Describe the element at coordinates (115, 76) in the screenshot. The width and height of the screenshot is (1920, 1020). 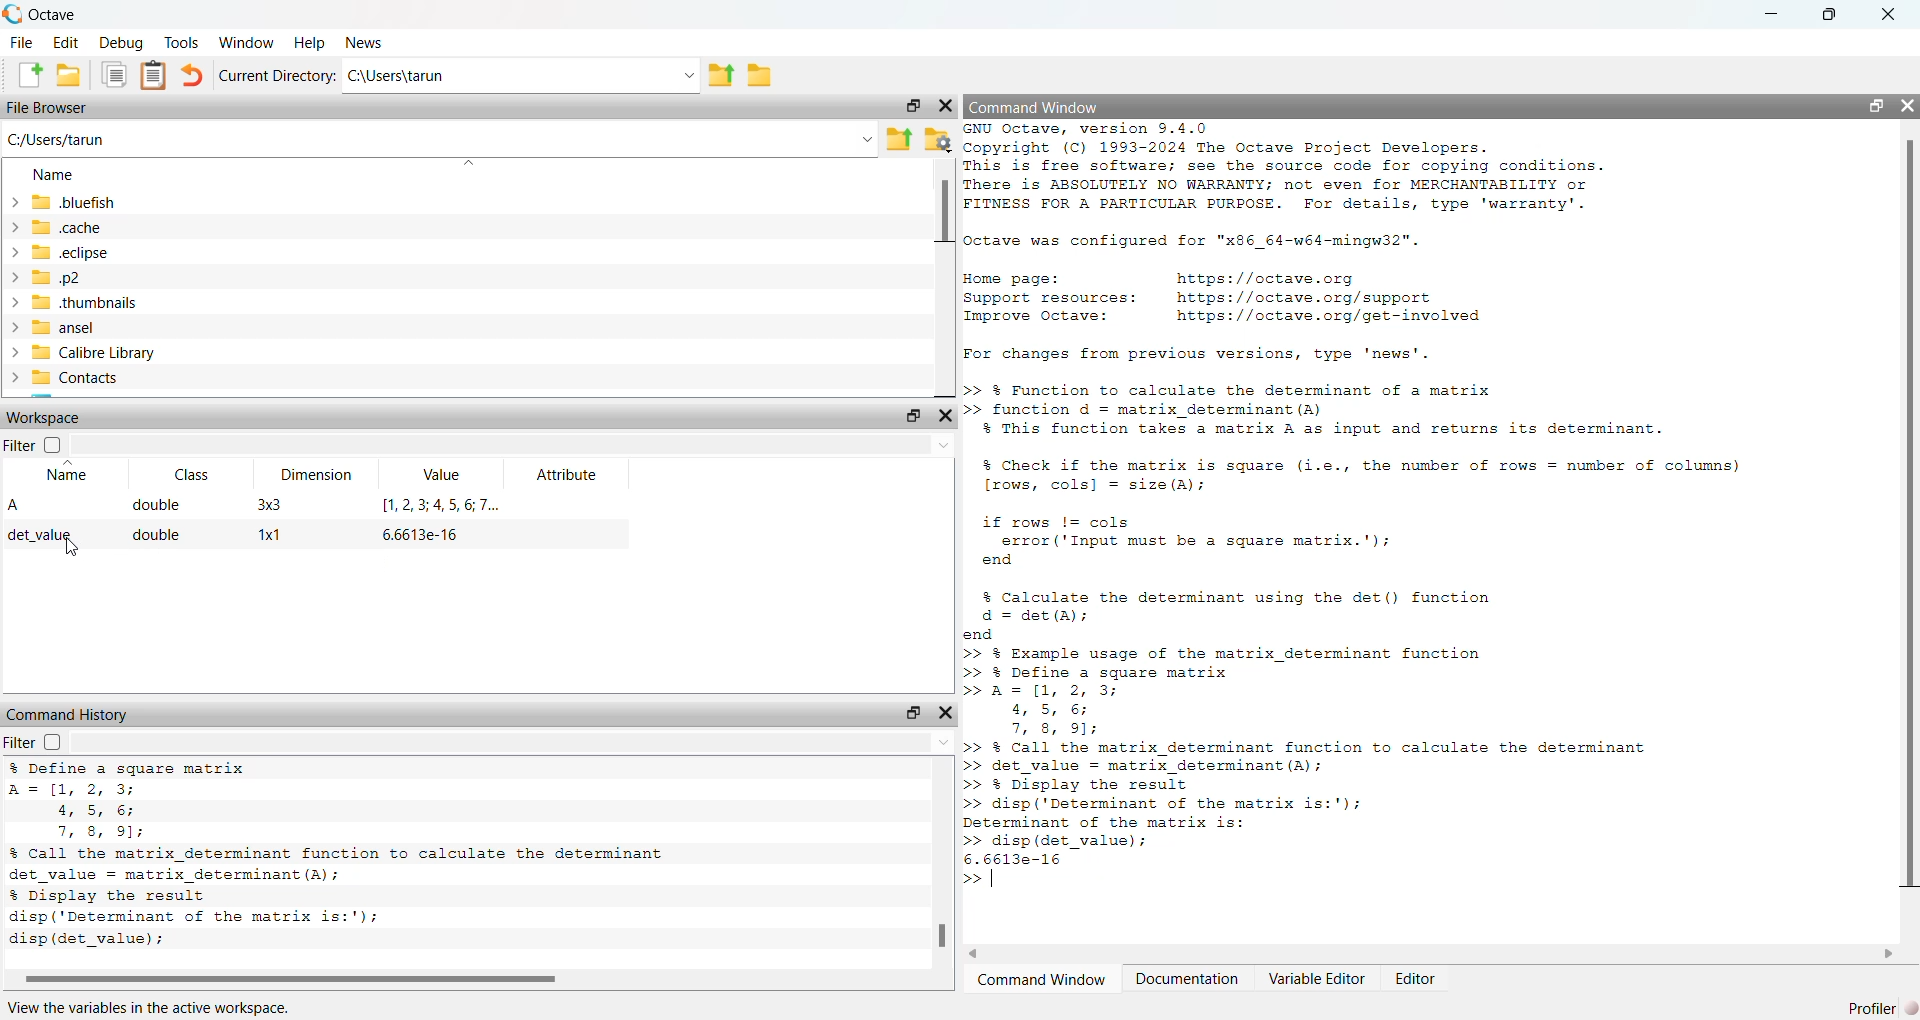
I see `copy` at that location.